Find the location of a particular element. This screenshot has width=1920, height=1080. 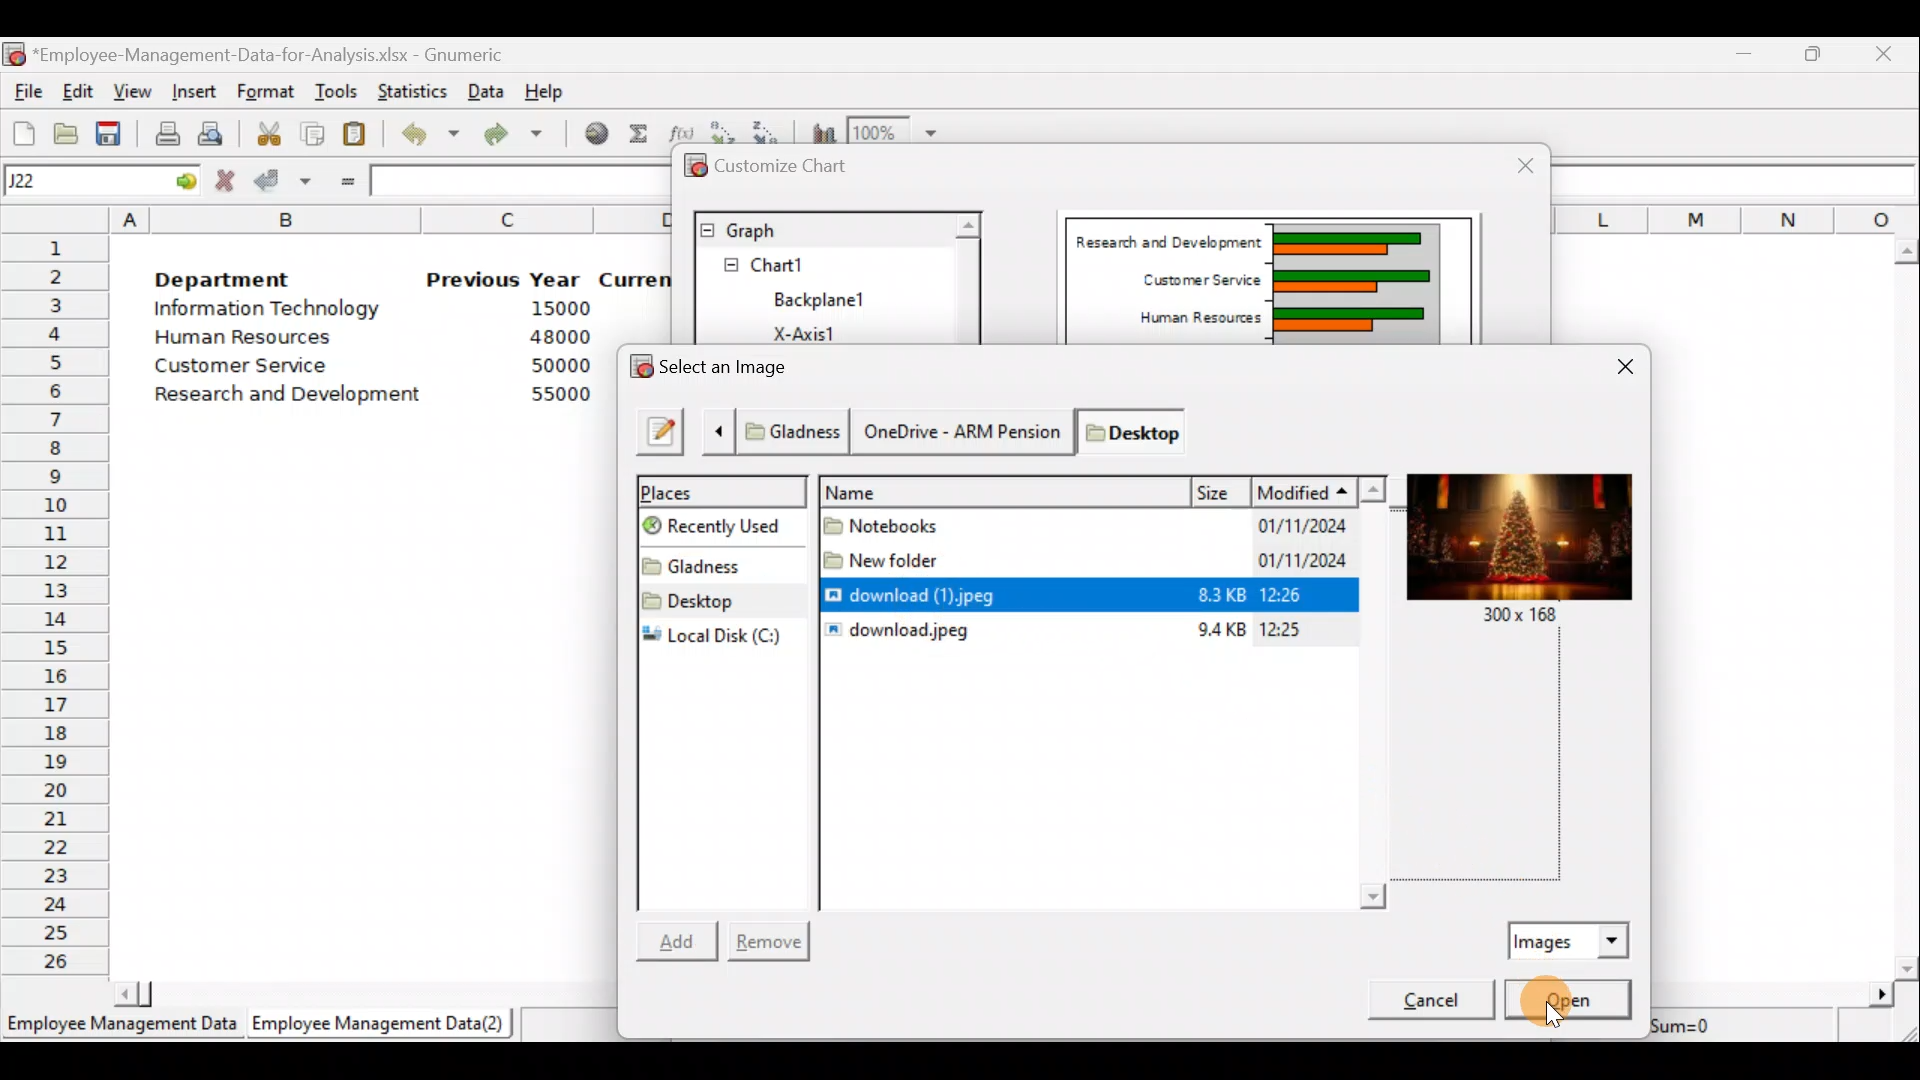

Modified is located at coordinates (1324, 488).